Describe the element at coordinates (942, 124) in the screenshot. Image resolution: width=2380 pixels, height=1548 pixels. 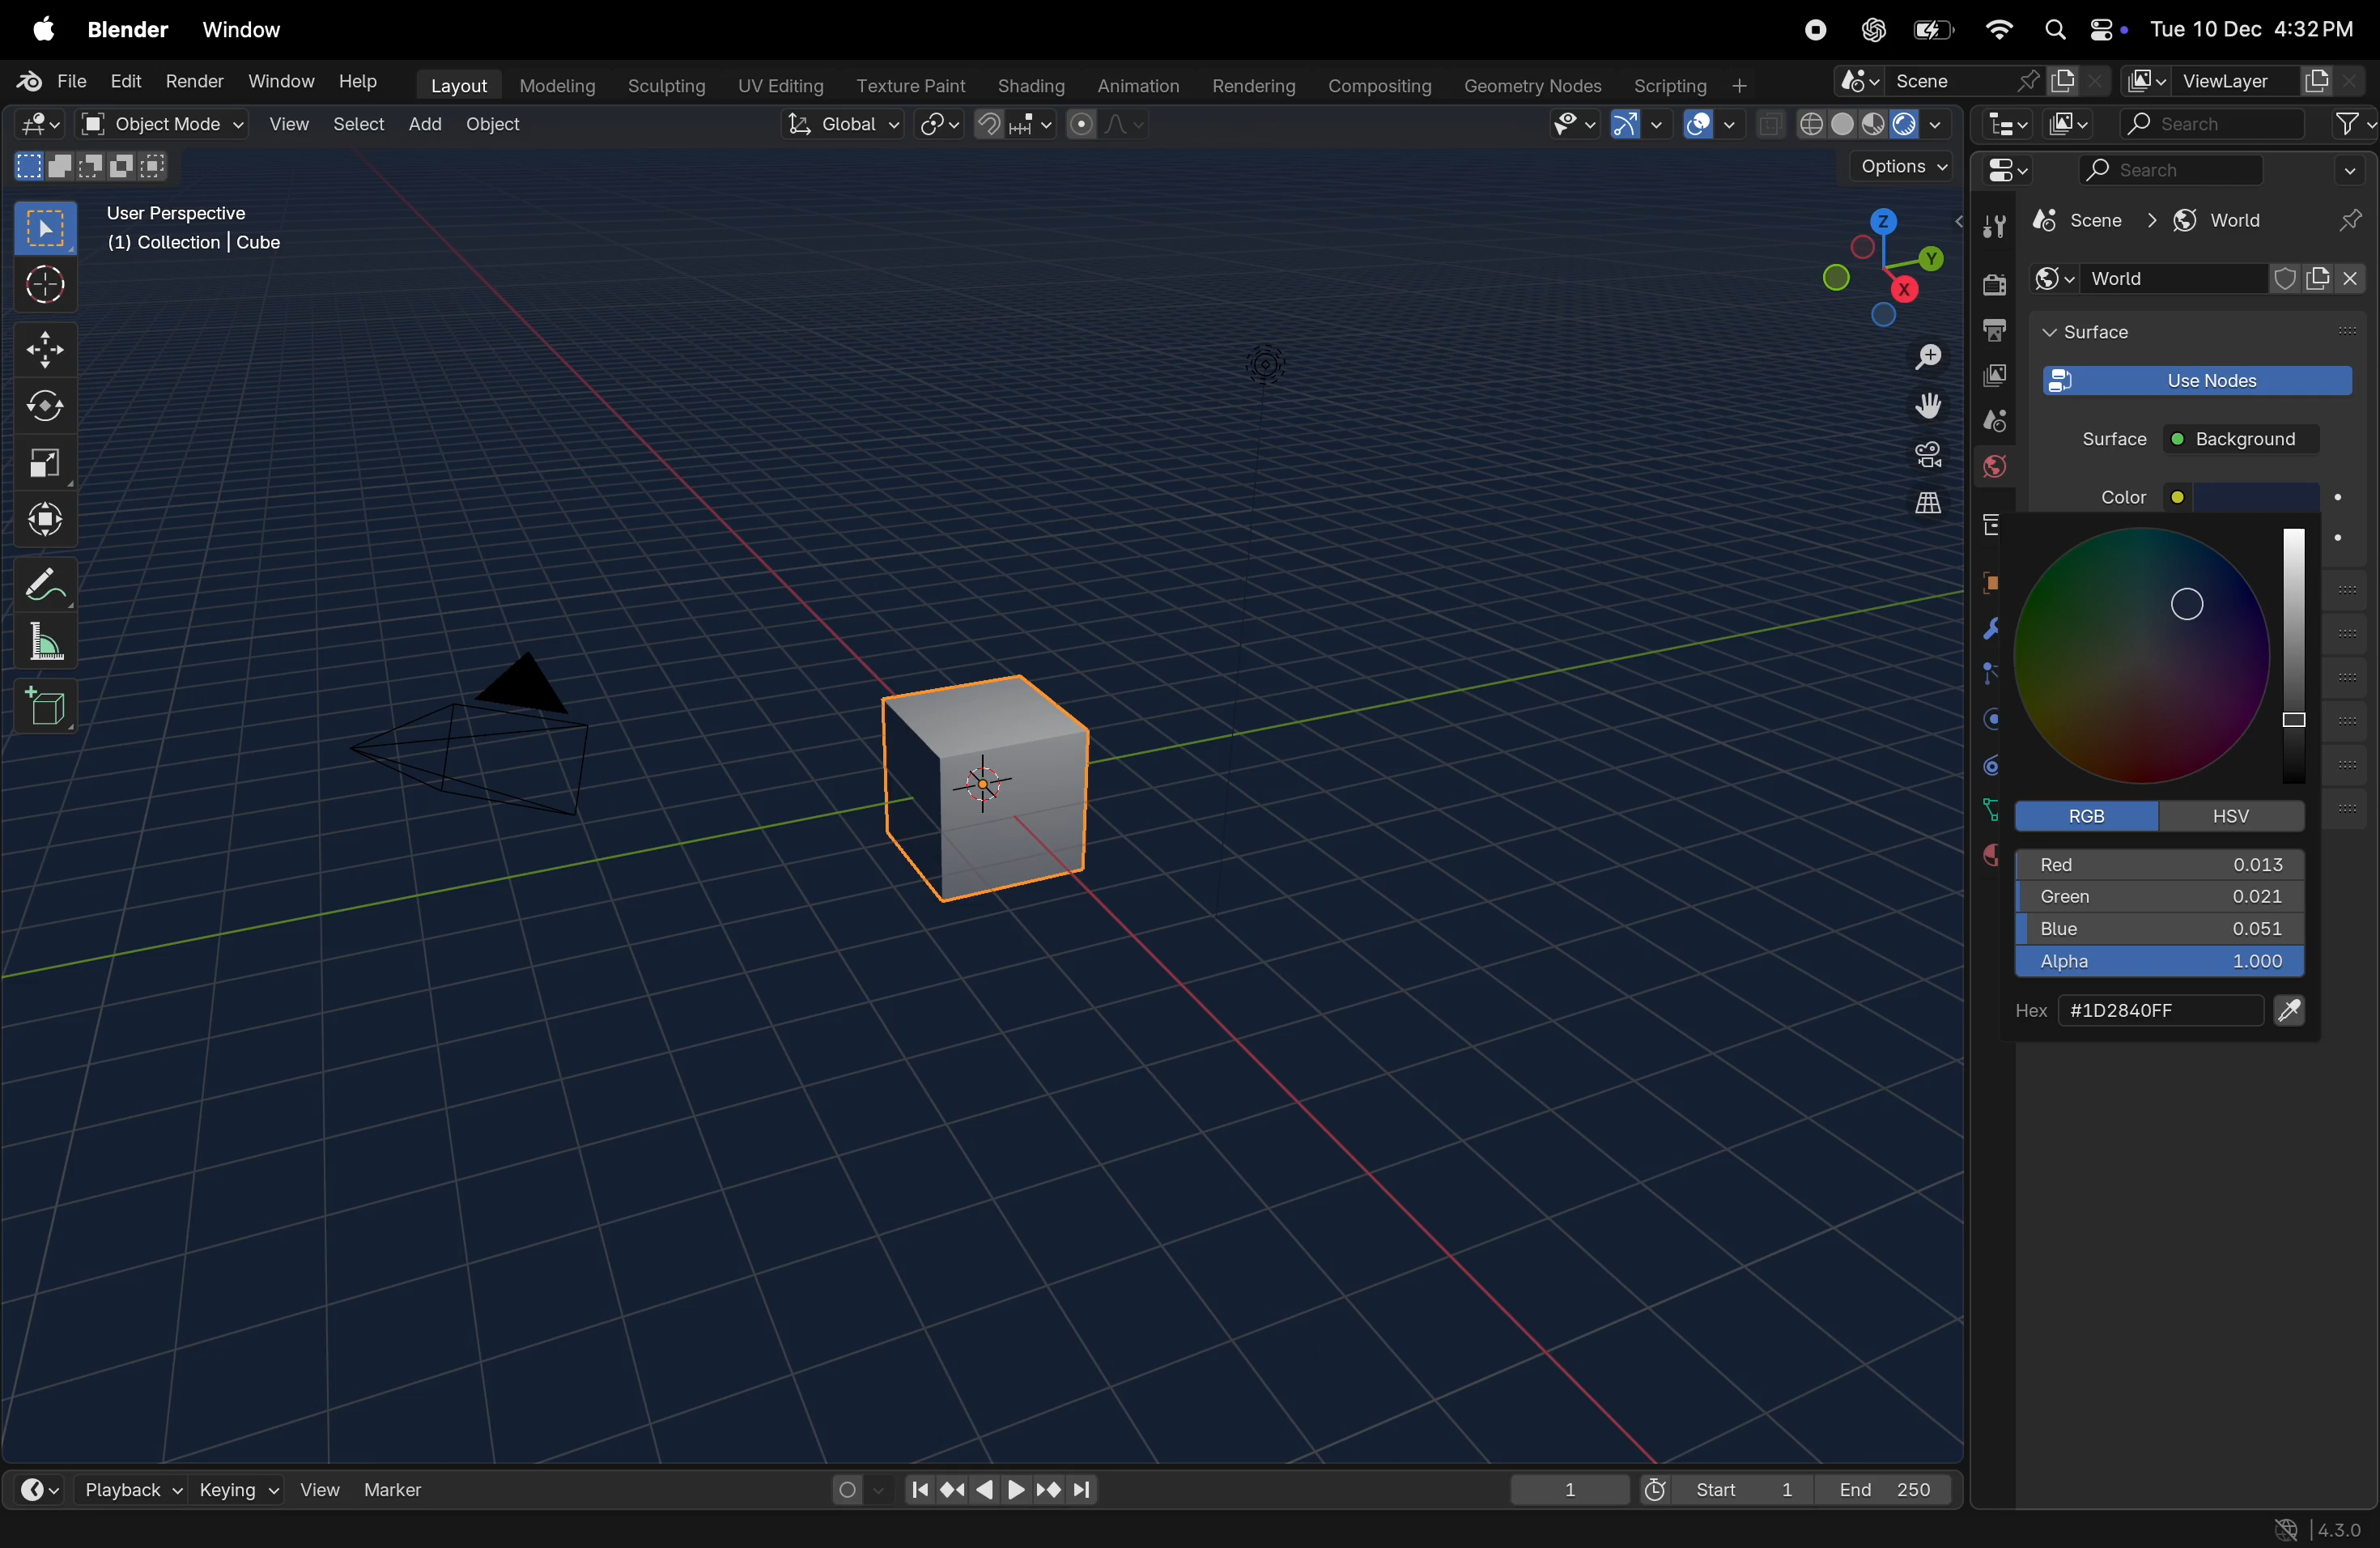
I see `trasnform pviot` at that location.